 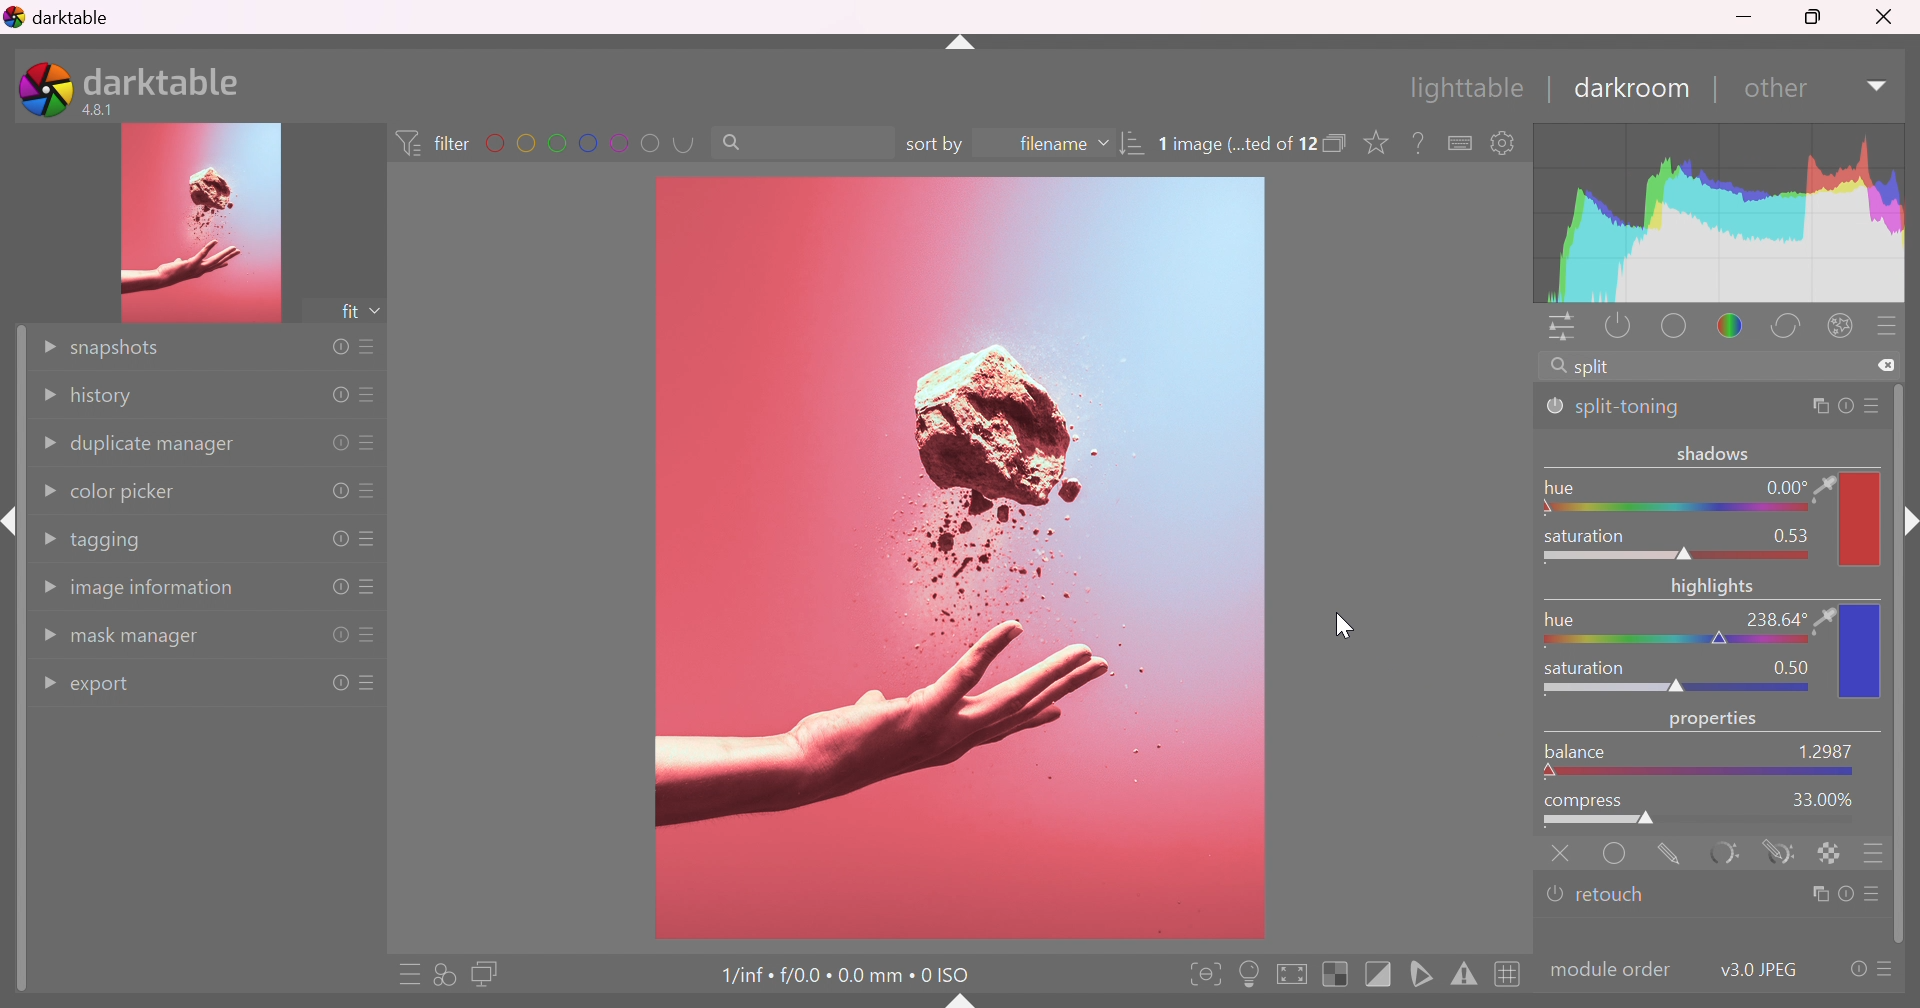 I want to click on split-toning, so click(x=1631, y=409).